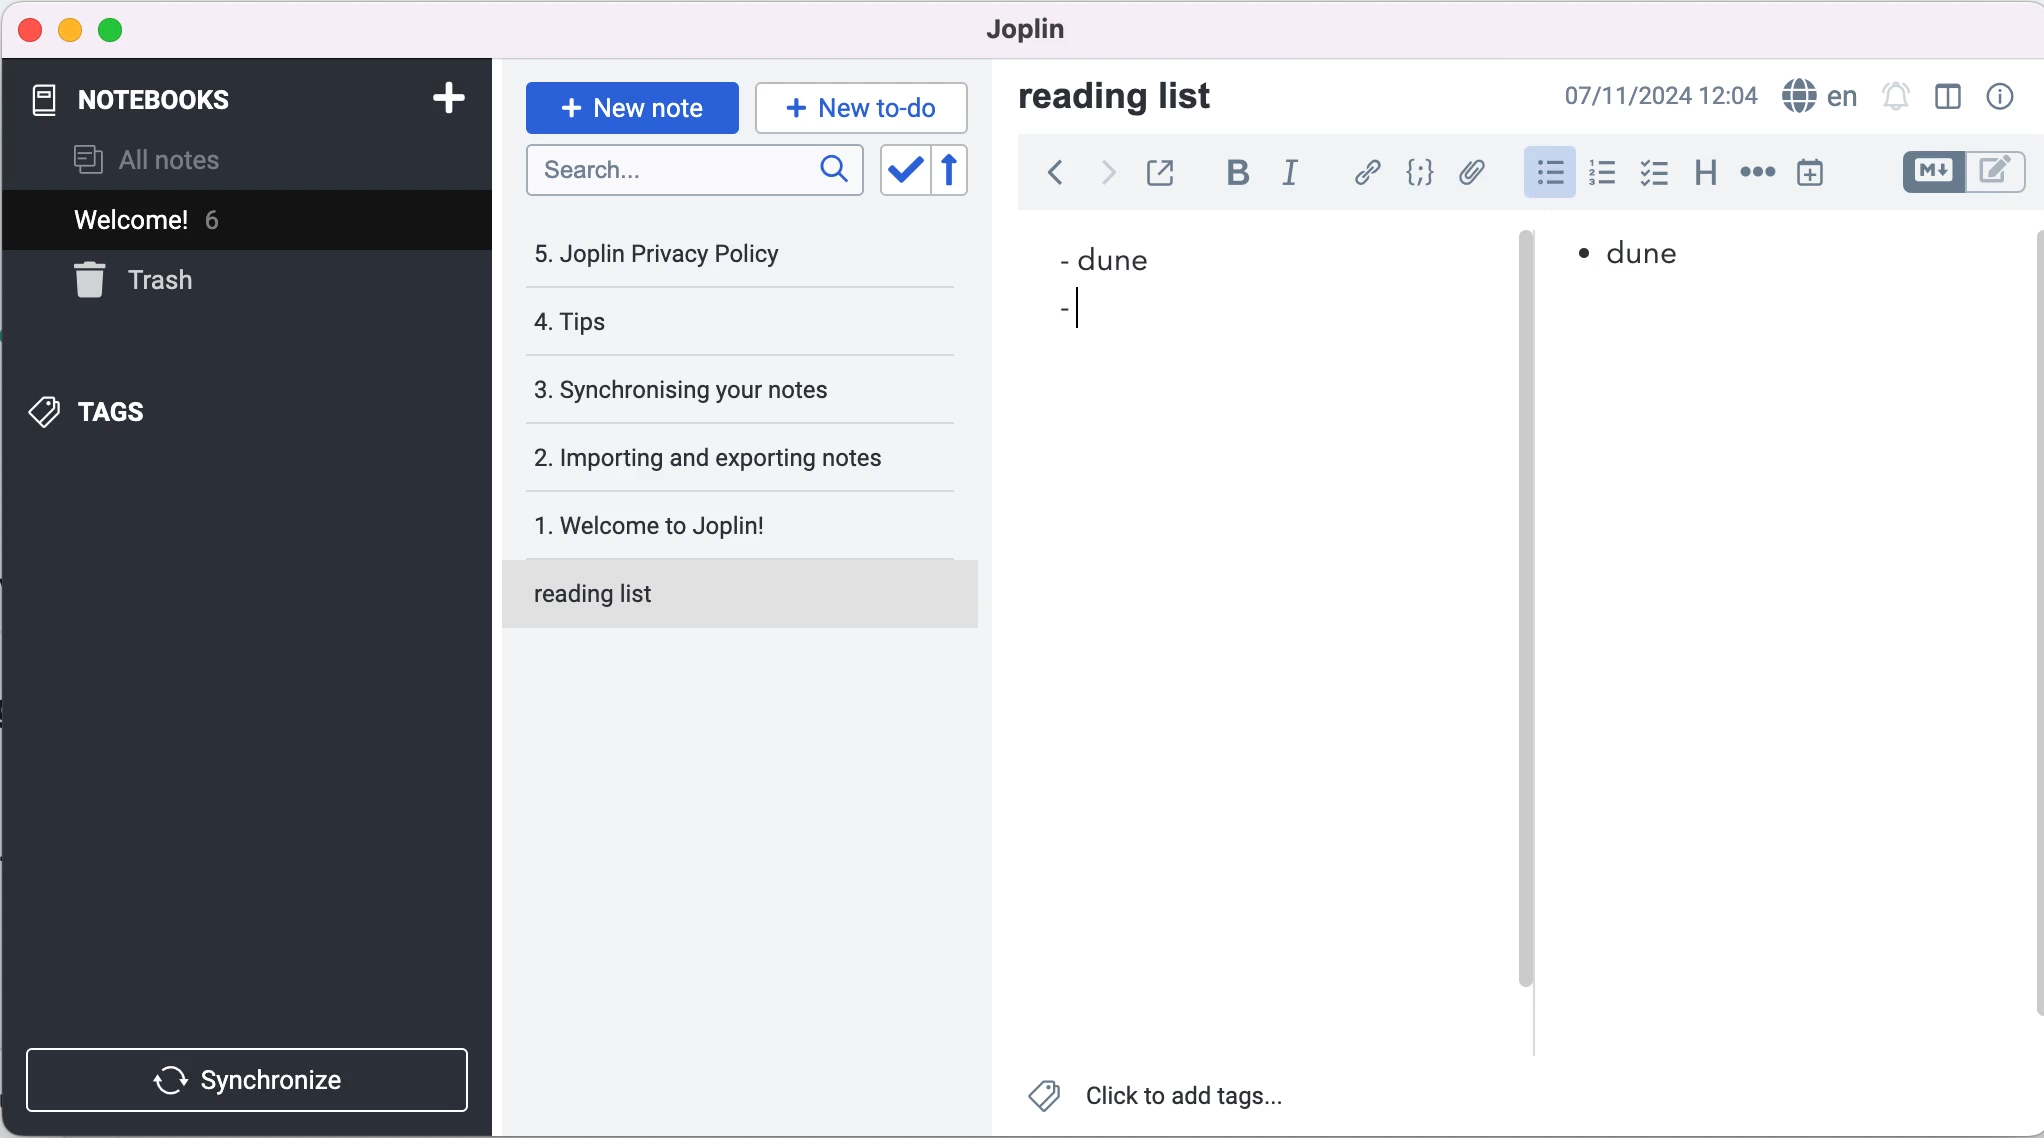  Describe the element at coordinates (70, 30) in the screenshot. I see `minimize` at that location.